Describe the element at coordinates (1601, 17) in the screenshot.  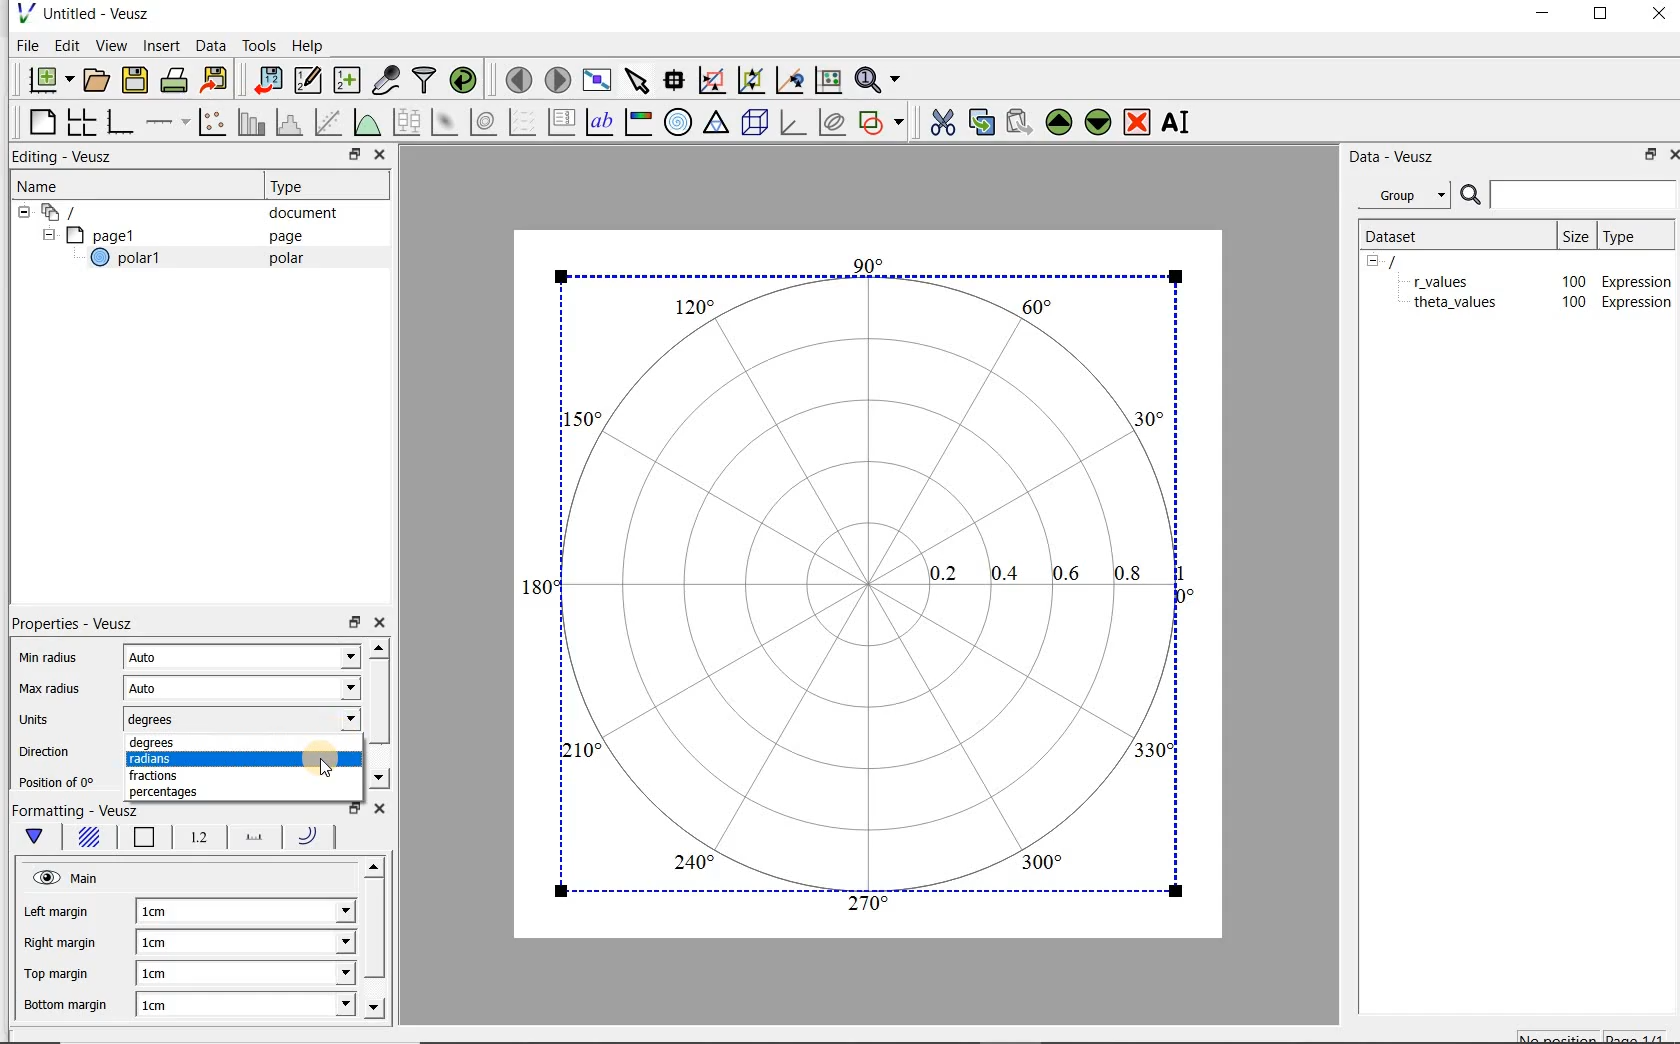
I see `maximize` at that location.